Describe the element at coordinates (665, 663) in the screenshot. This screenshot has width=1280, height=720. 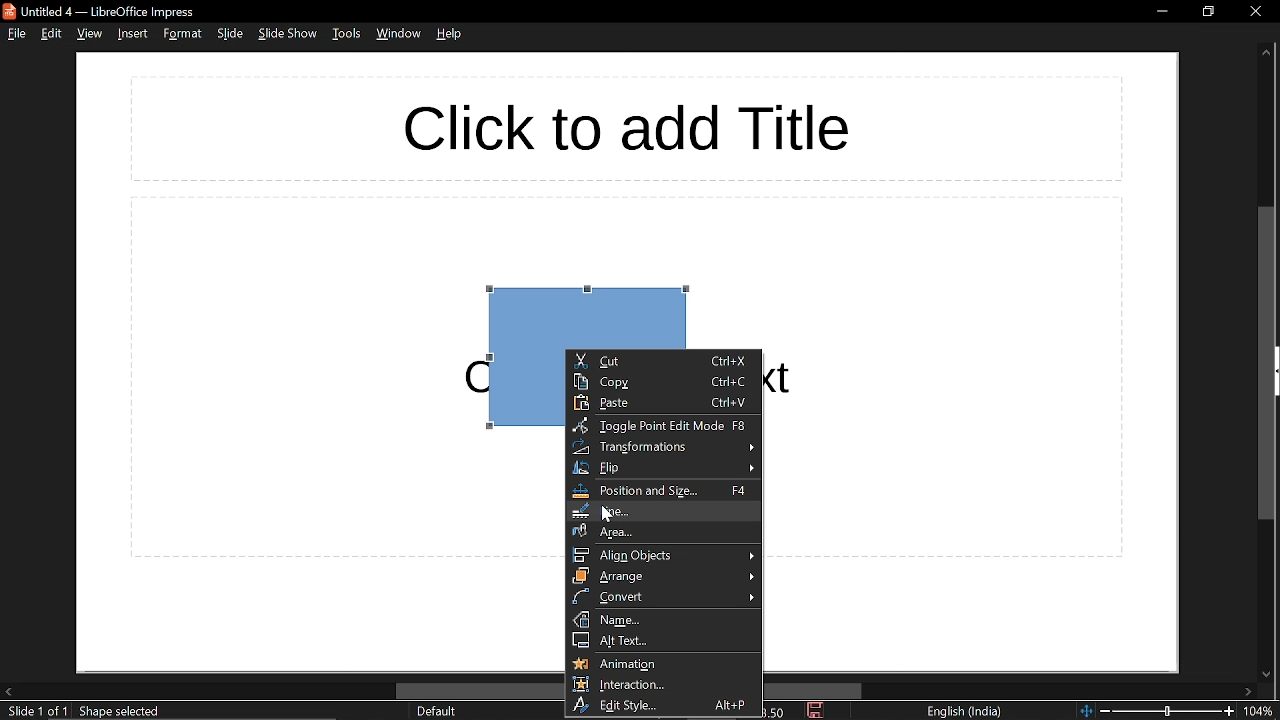
I see `animation` at that location.